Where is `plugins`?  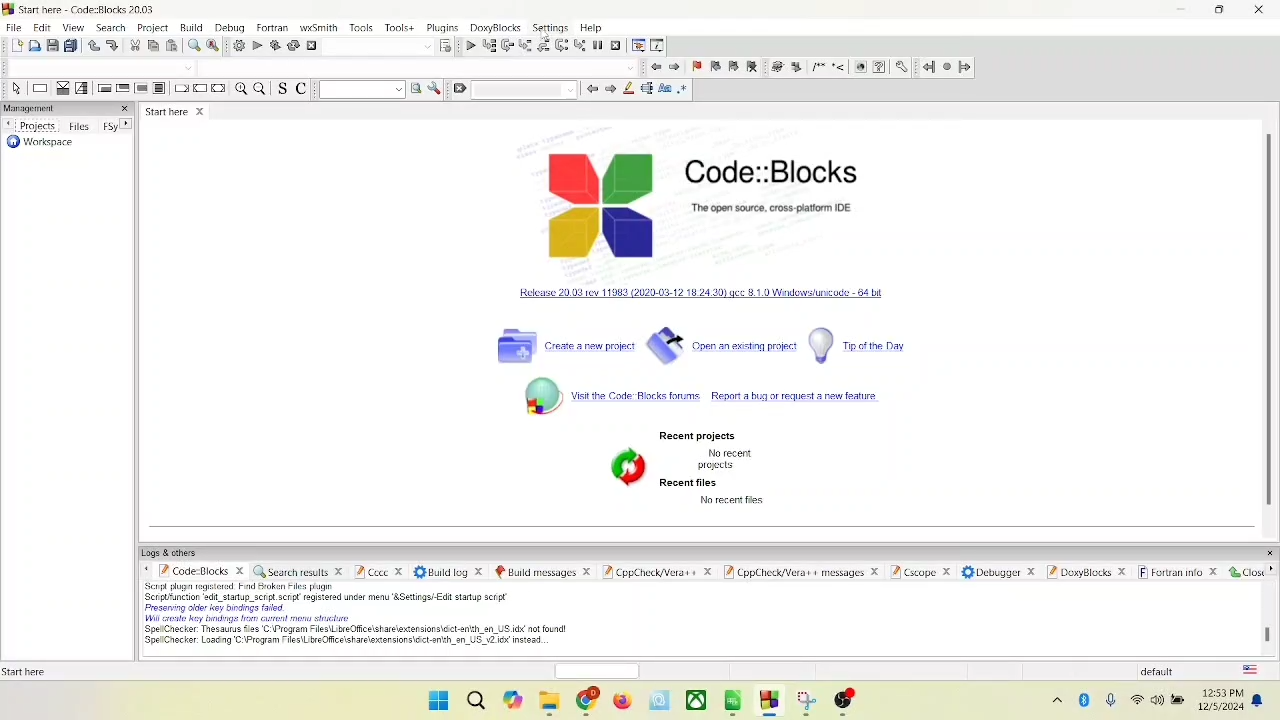
plugins is located at coordinates (442, 28).